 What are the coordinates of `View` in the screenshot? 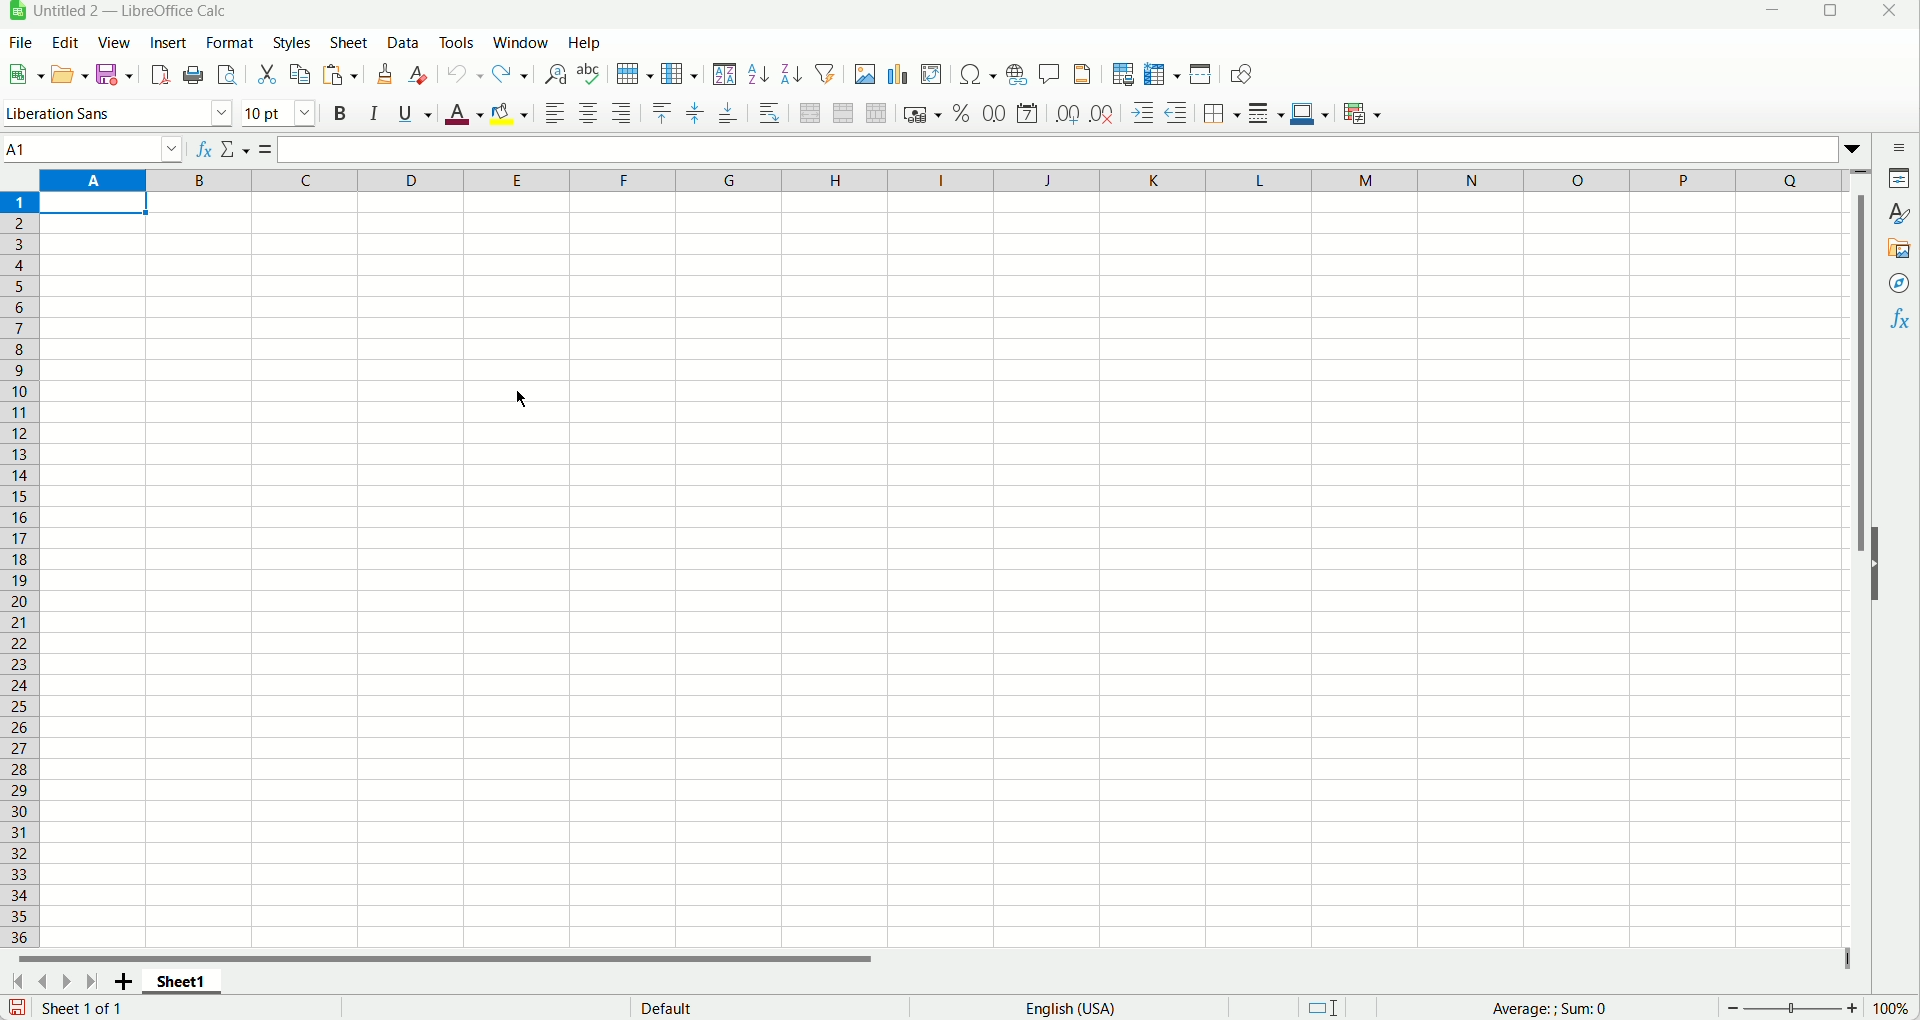 It's located at (113, 42).